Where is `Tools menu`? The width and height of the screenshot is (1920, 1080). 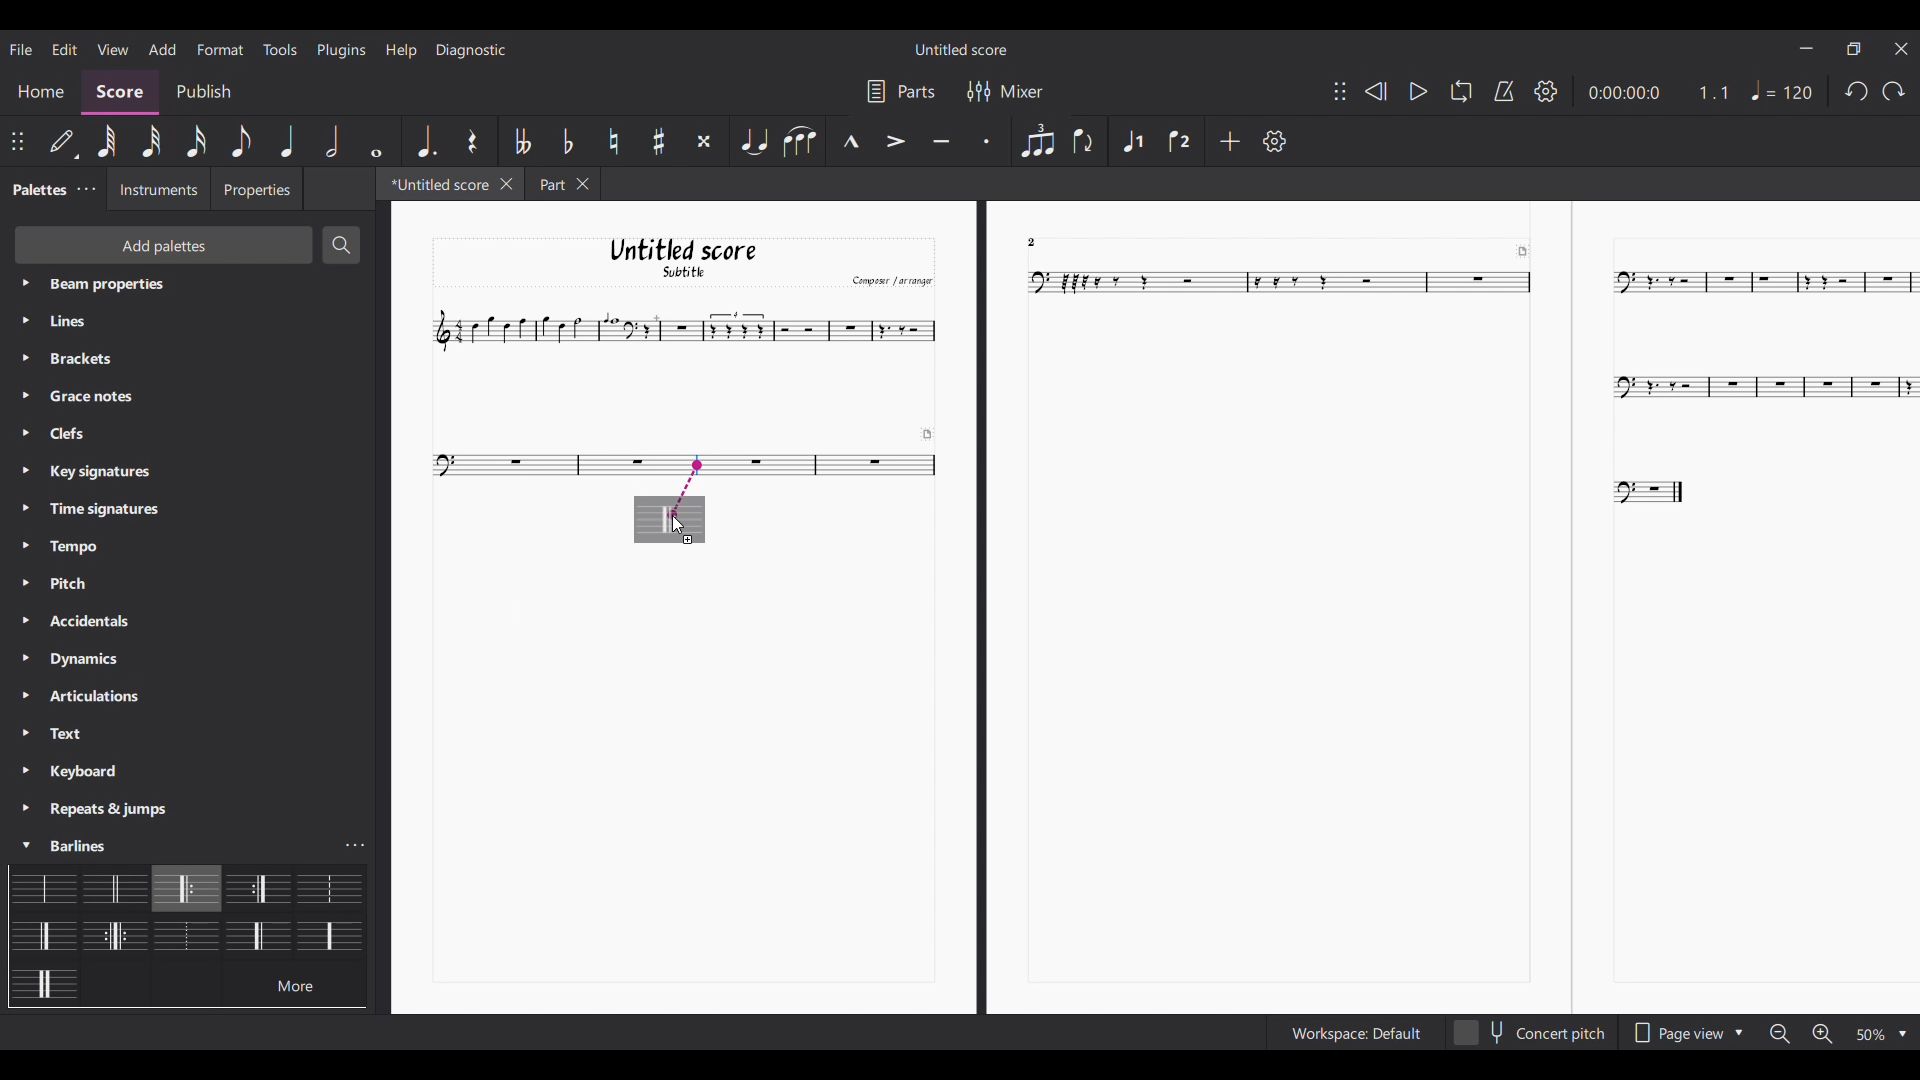
Tools menu is located at coordinates (280, 49).